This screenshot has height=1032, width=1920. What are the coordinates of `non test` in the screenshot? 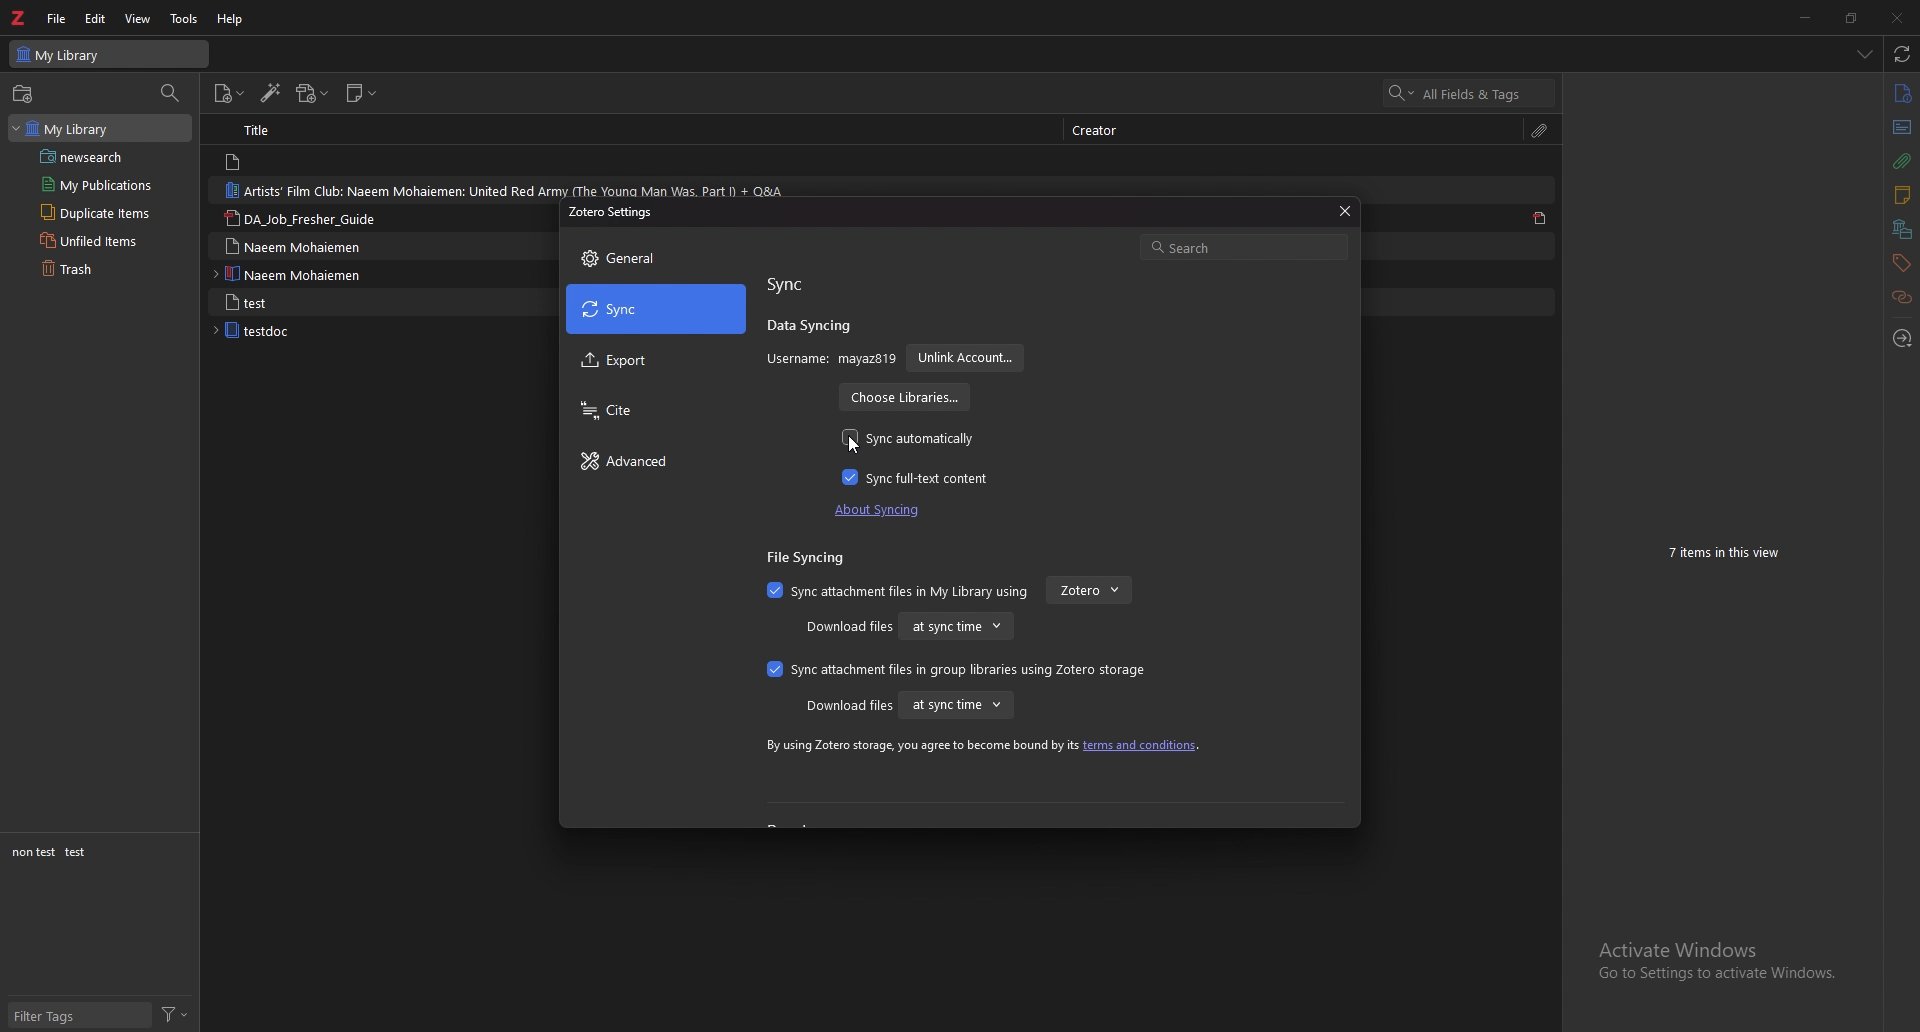 It's located at (32, 853).